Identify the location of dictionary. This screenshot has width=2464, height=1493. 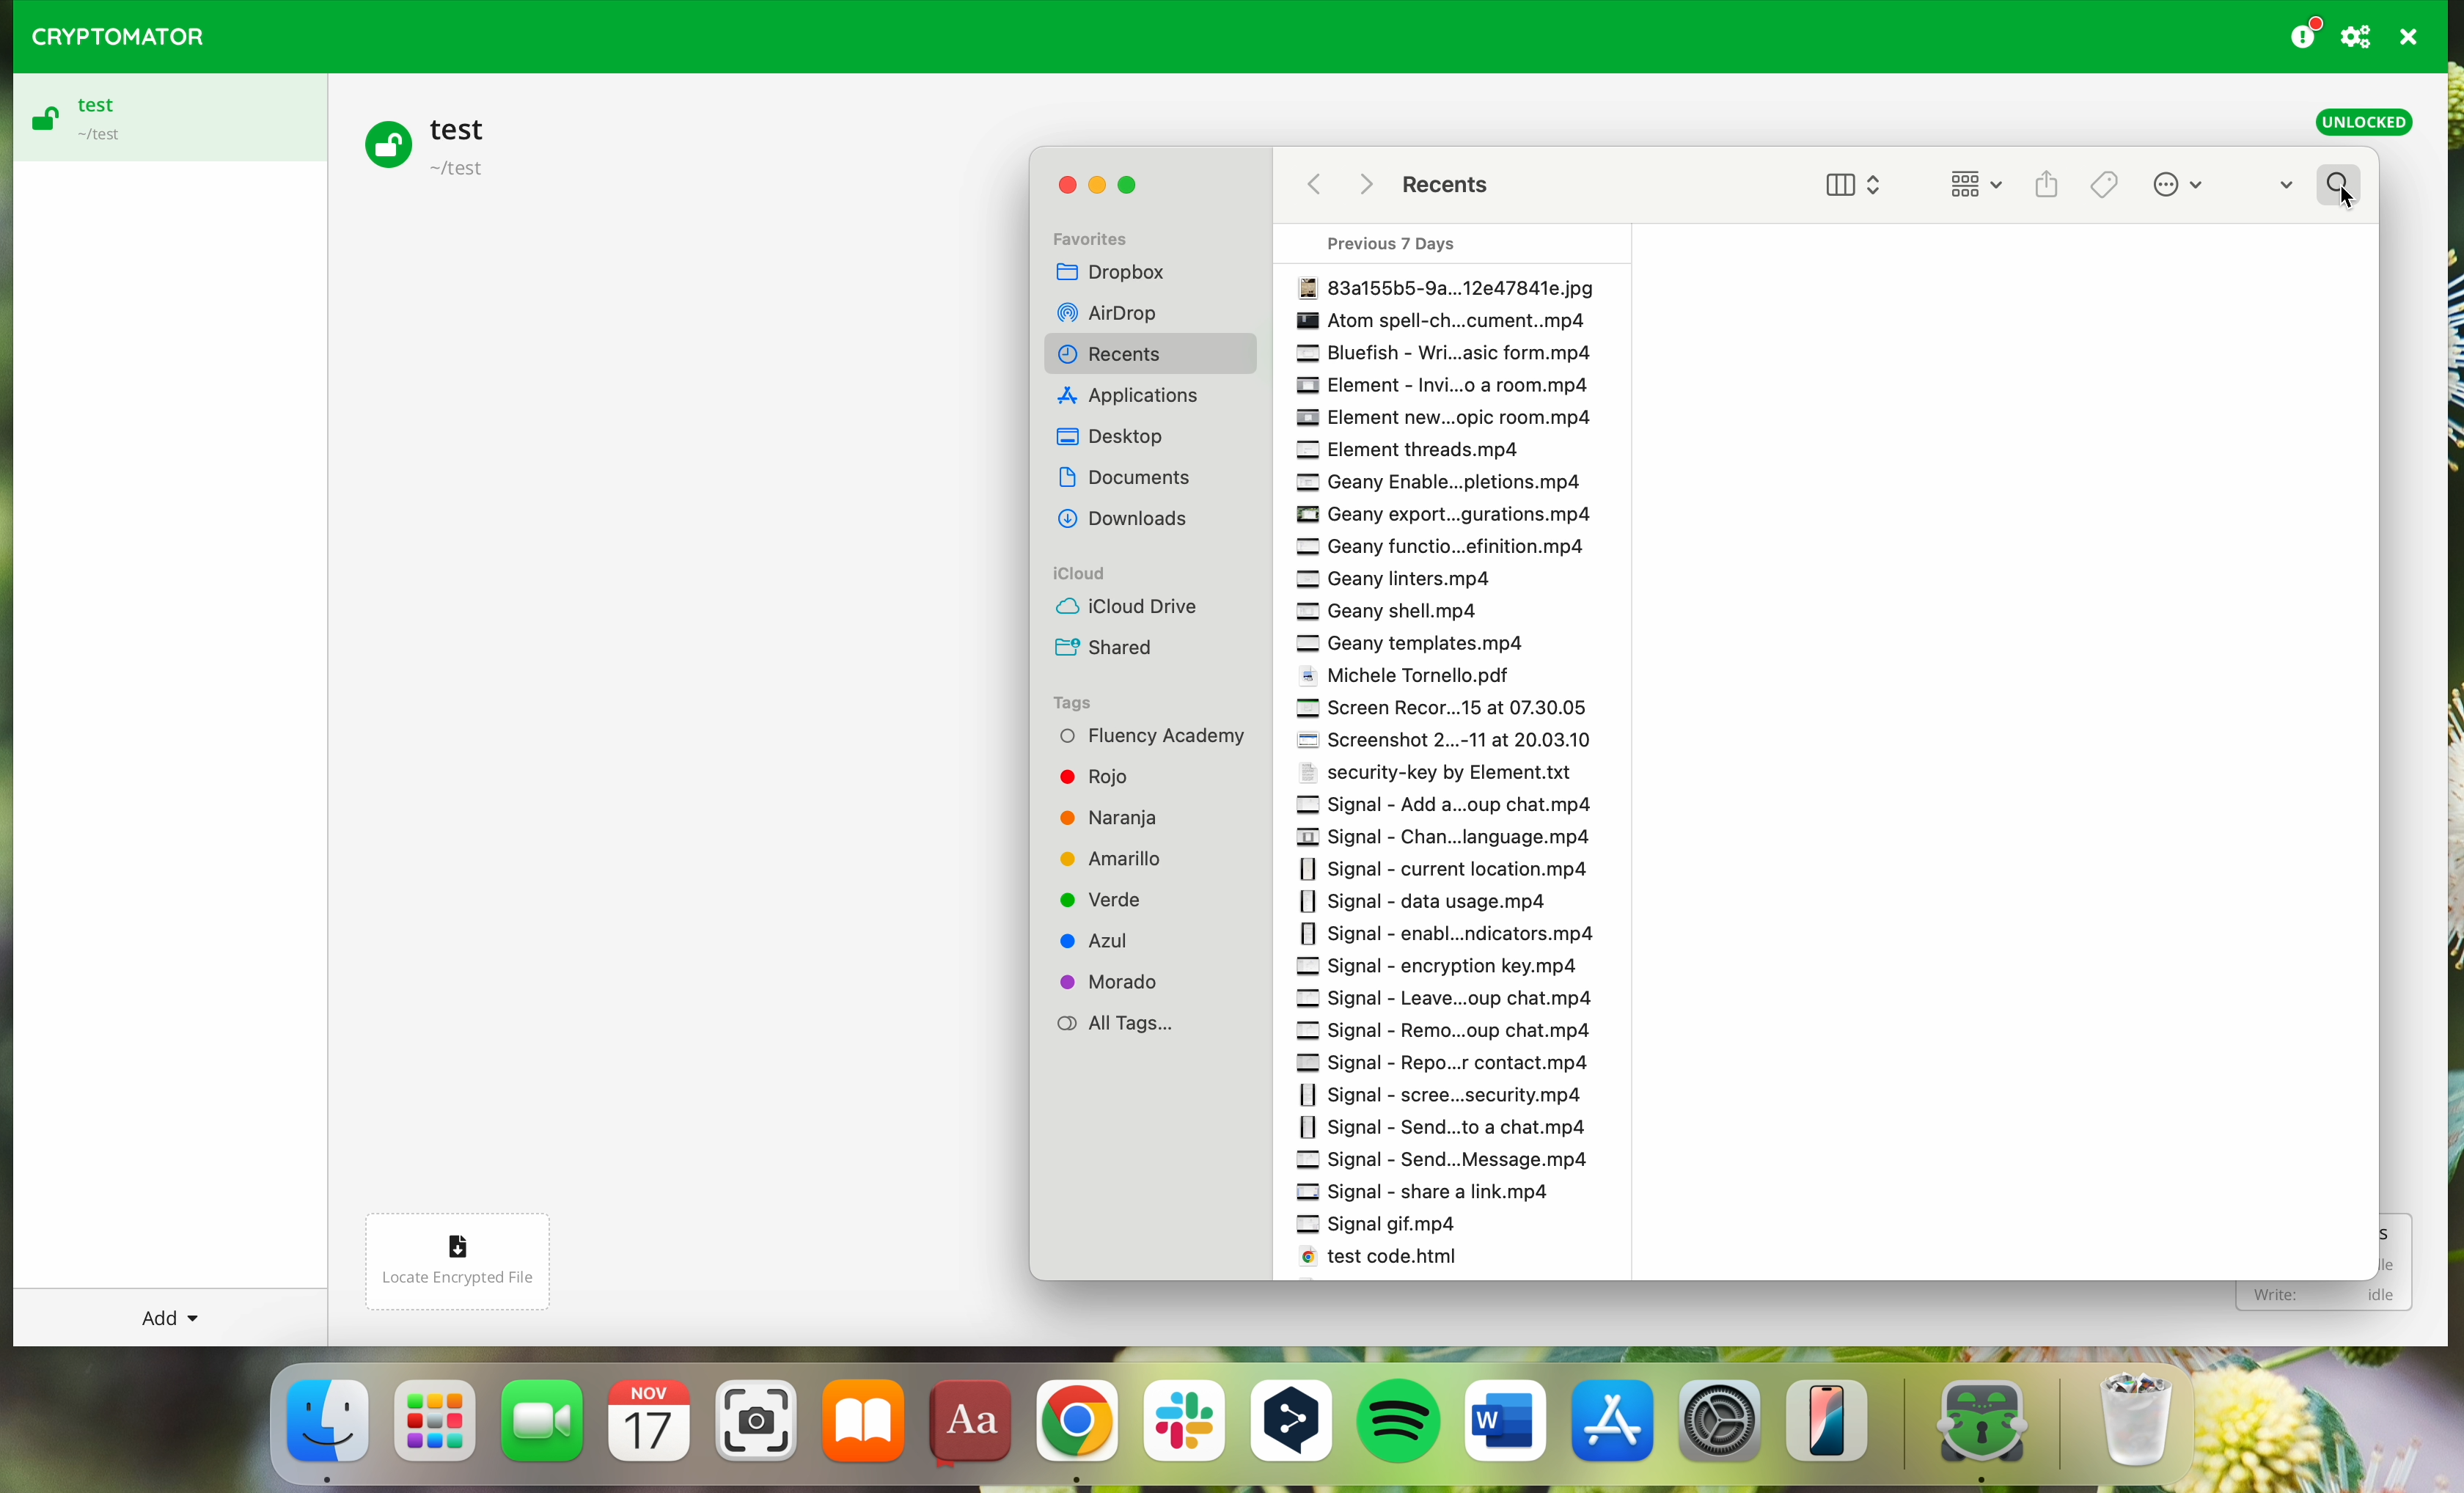
(971, 1425).